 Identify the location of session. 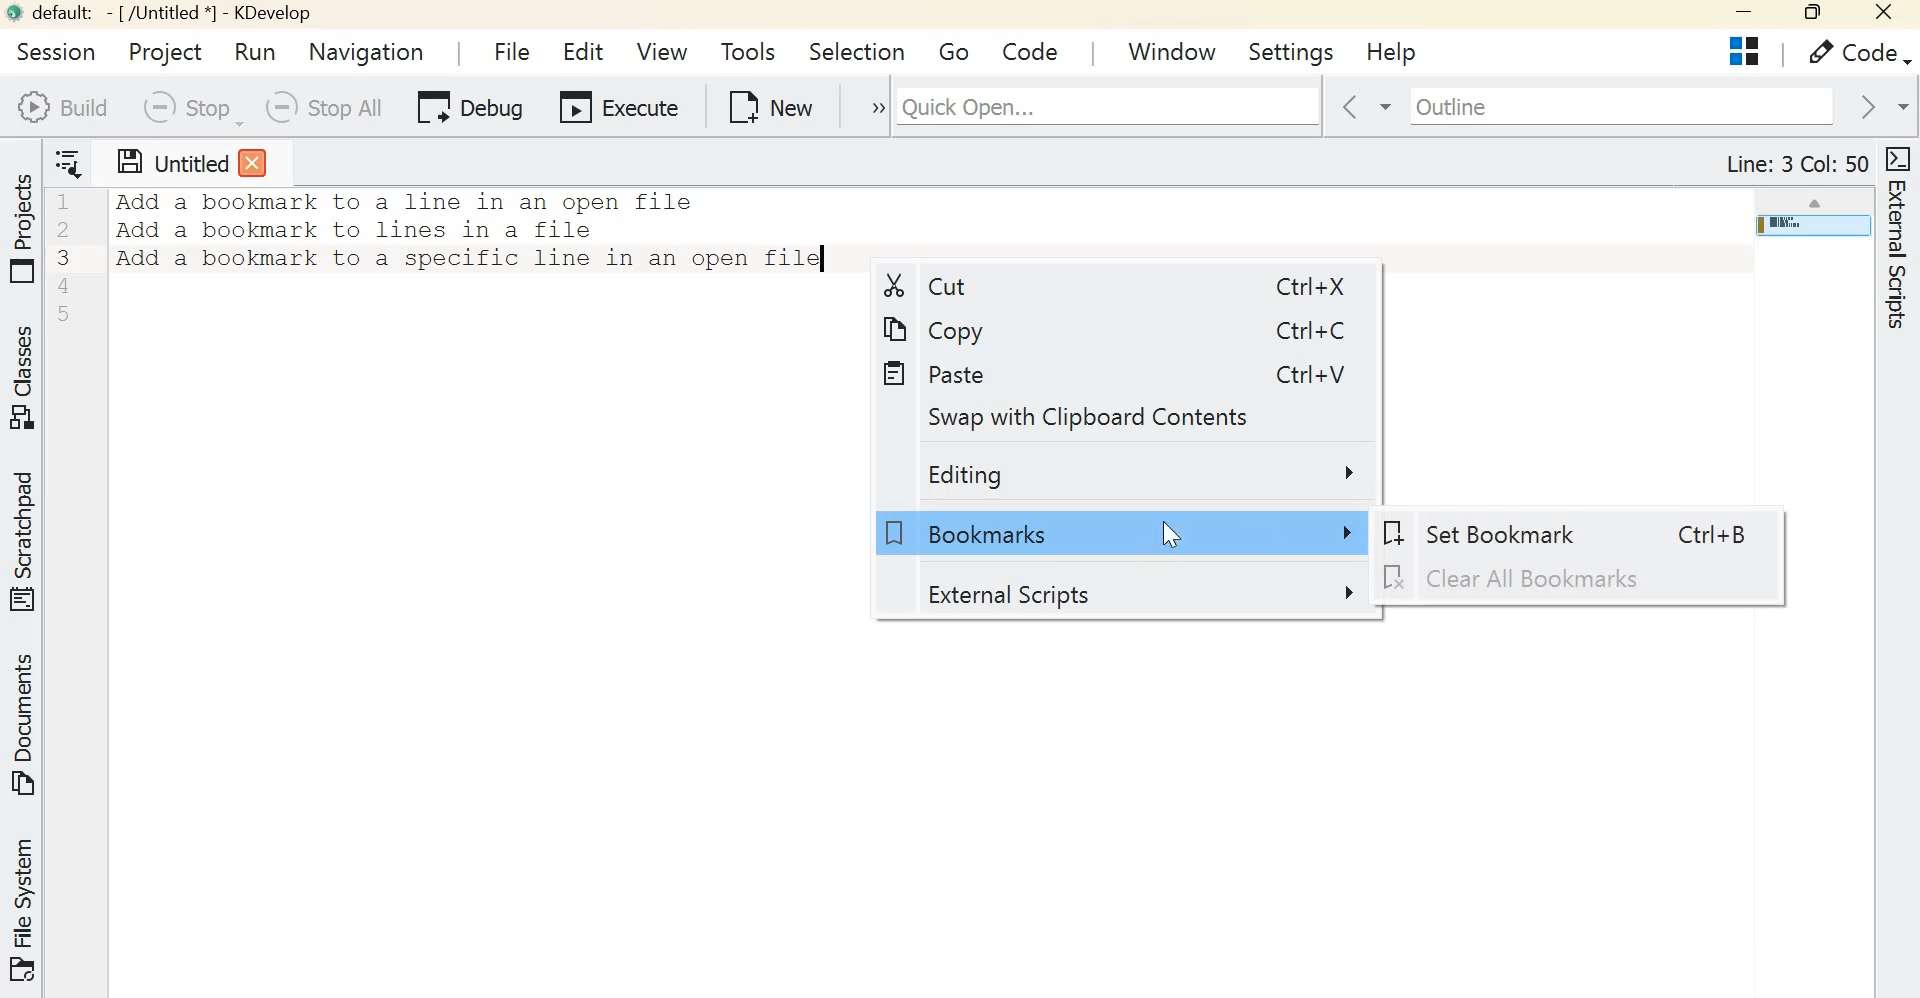
(56, 51).